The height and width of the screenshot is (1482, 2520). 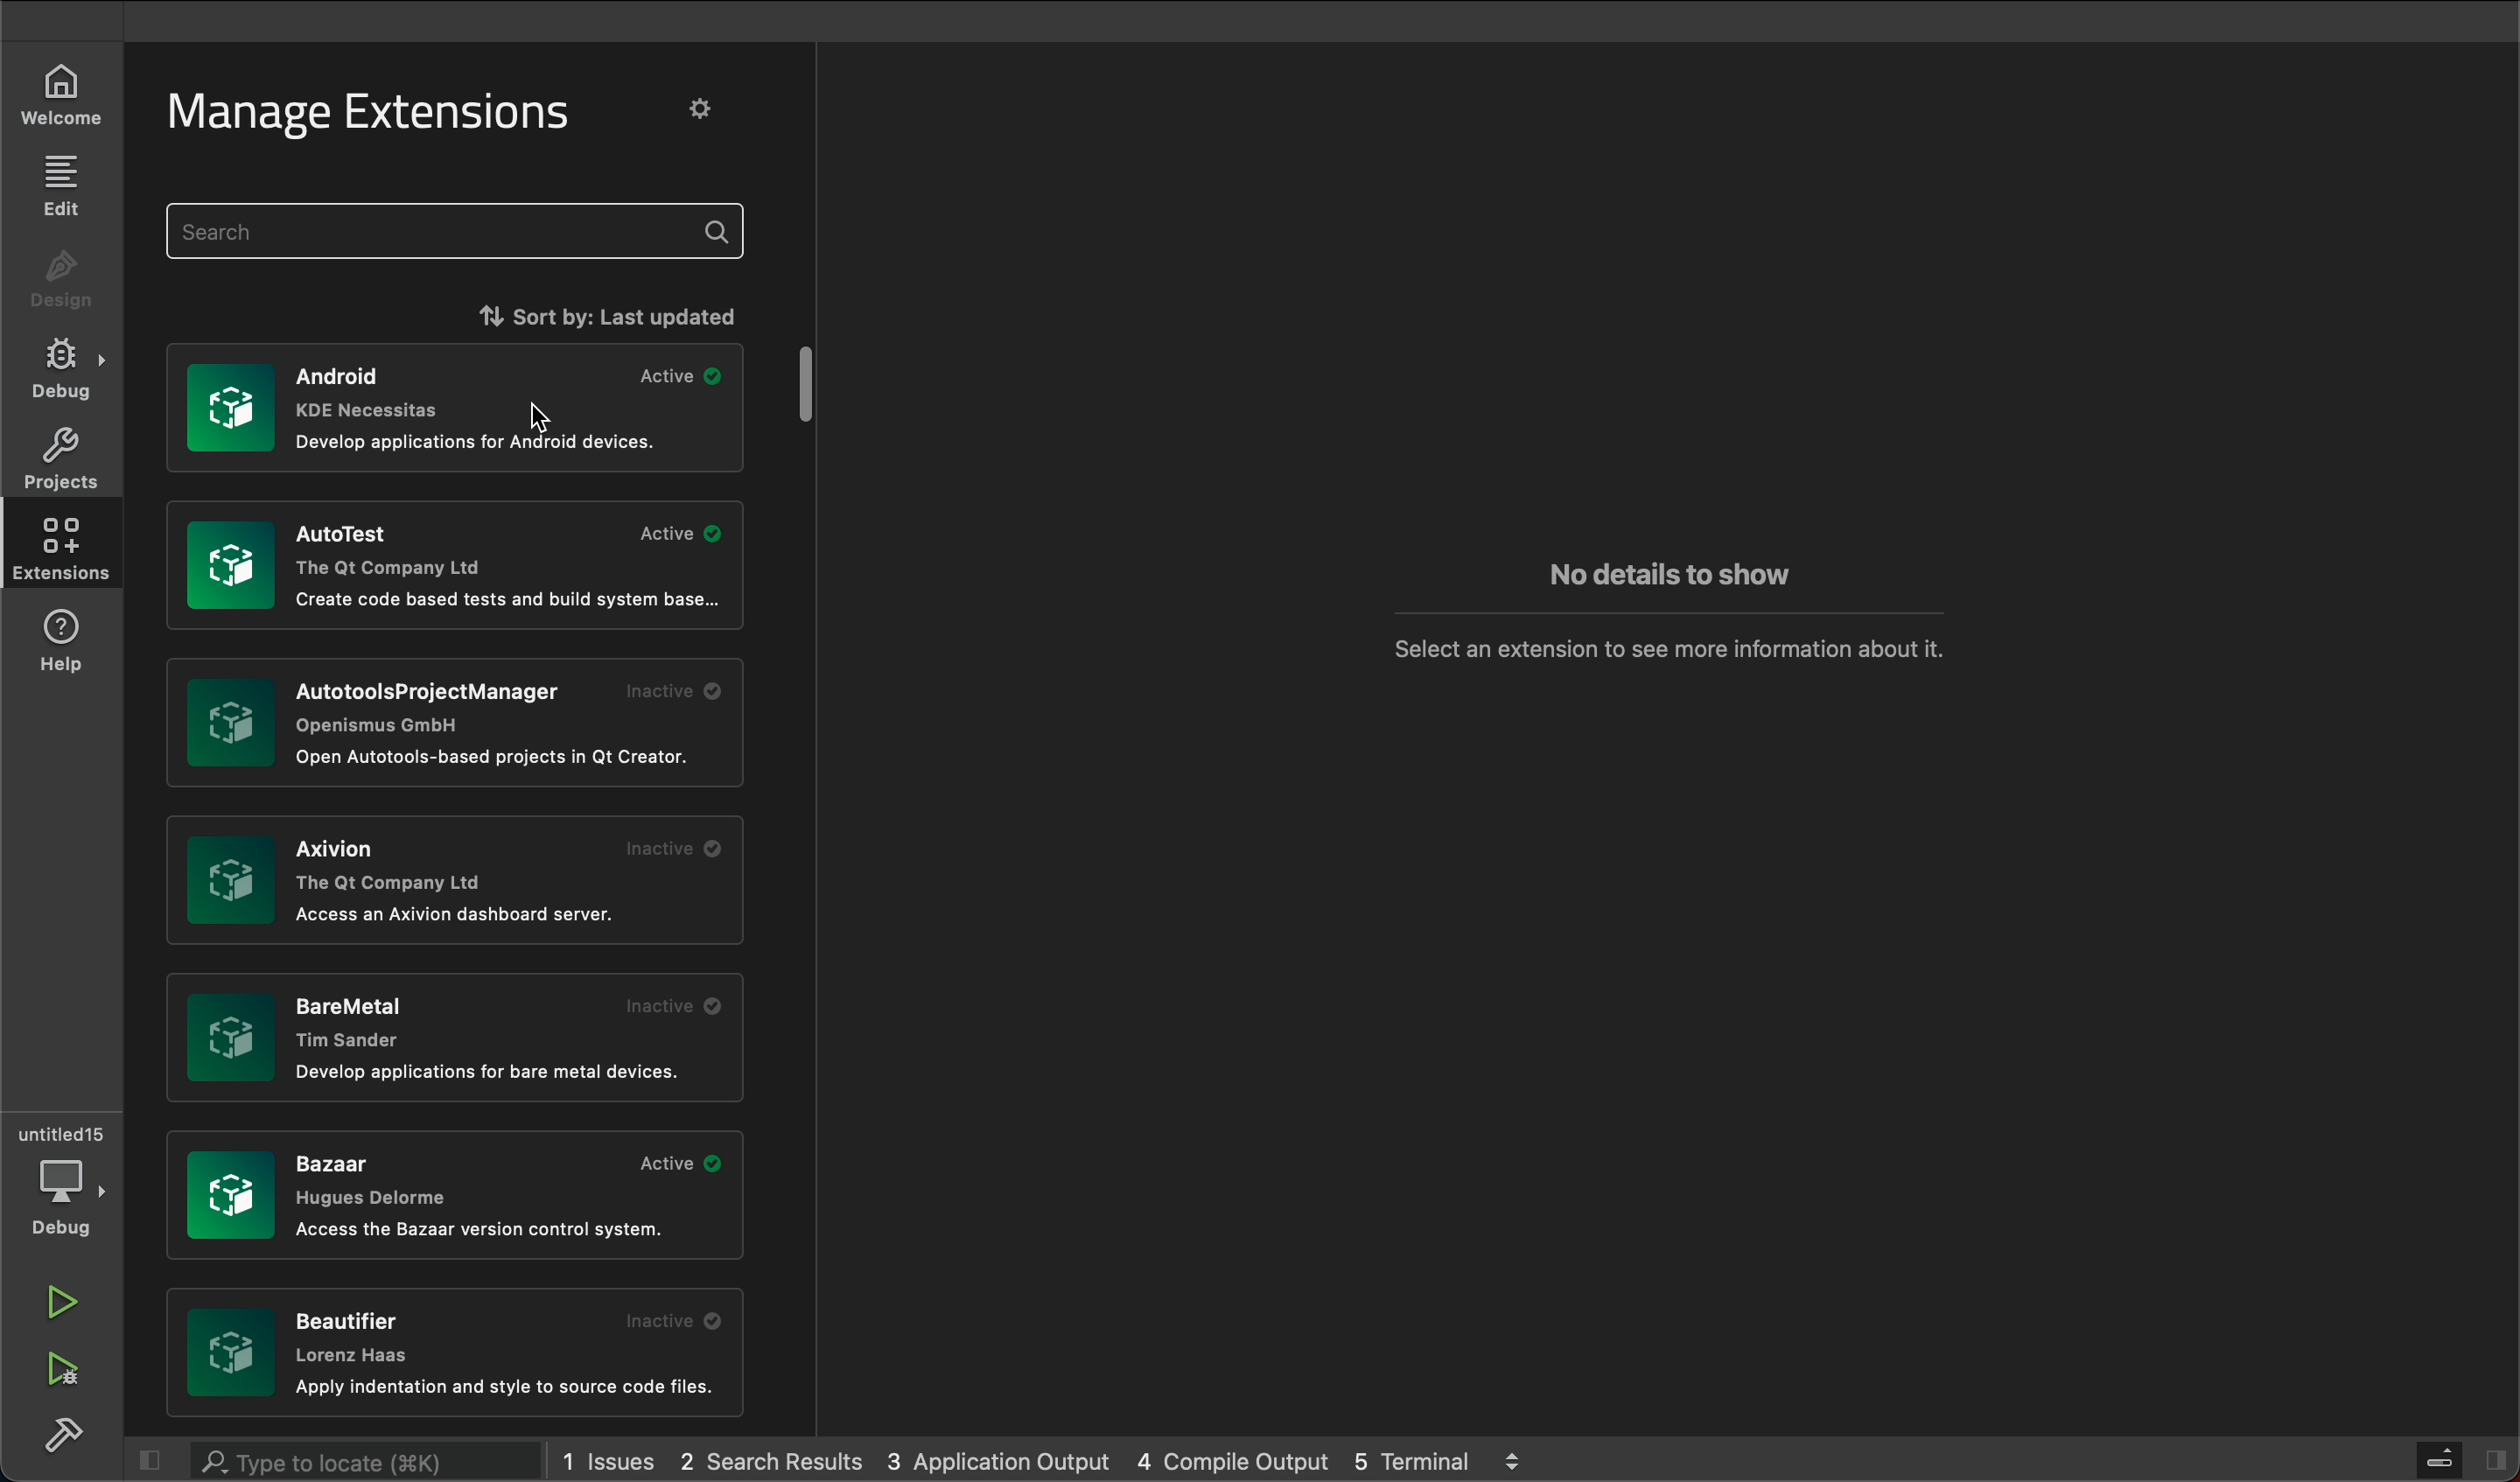 I want to click on logs, so click(x=616, y=1457).